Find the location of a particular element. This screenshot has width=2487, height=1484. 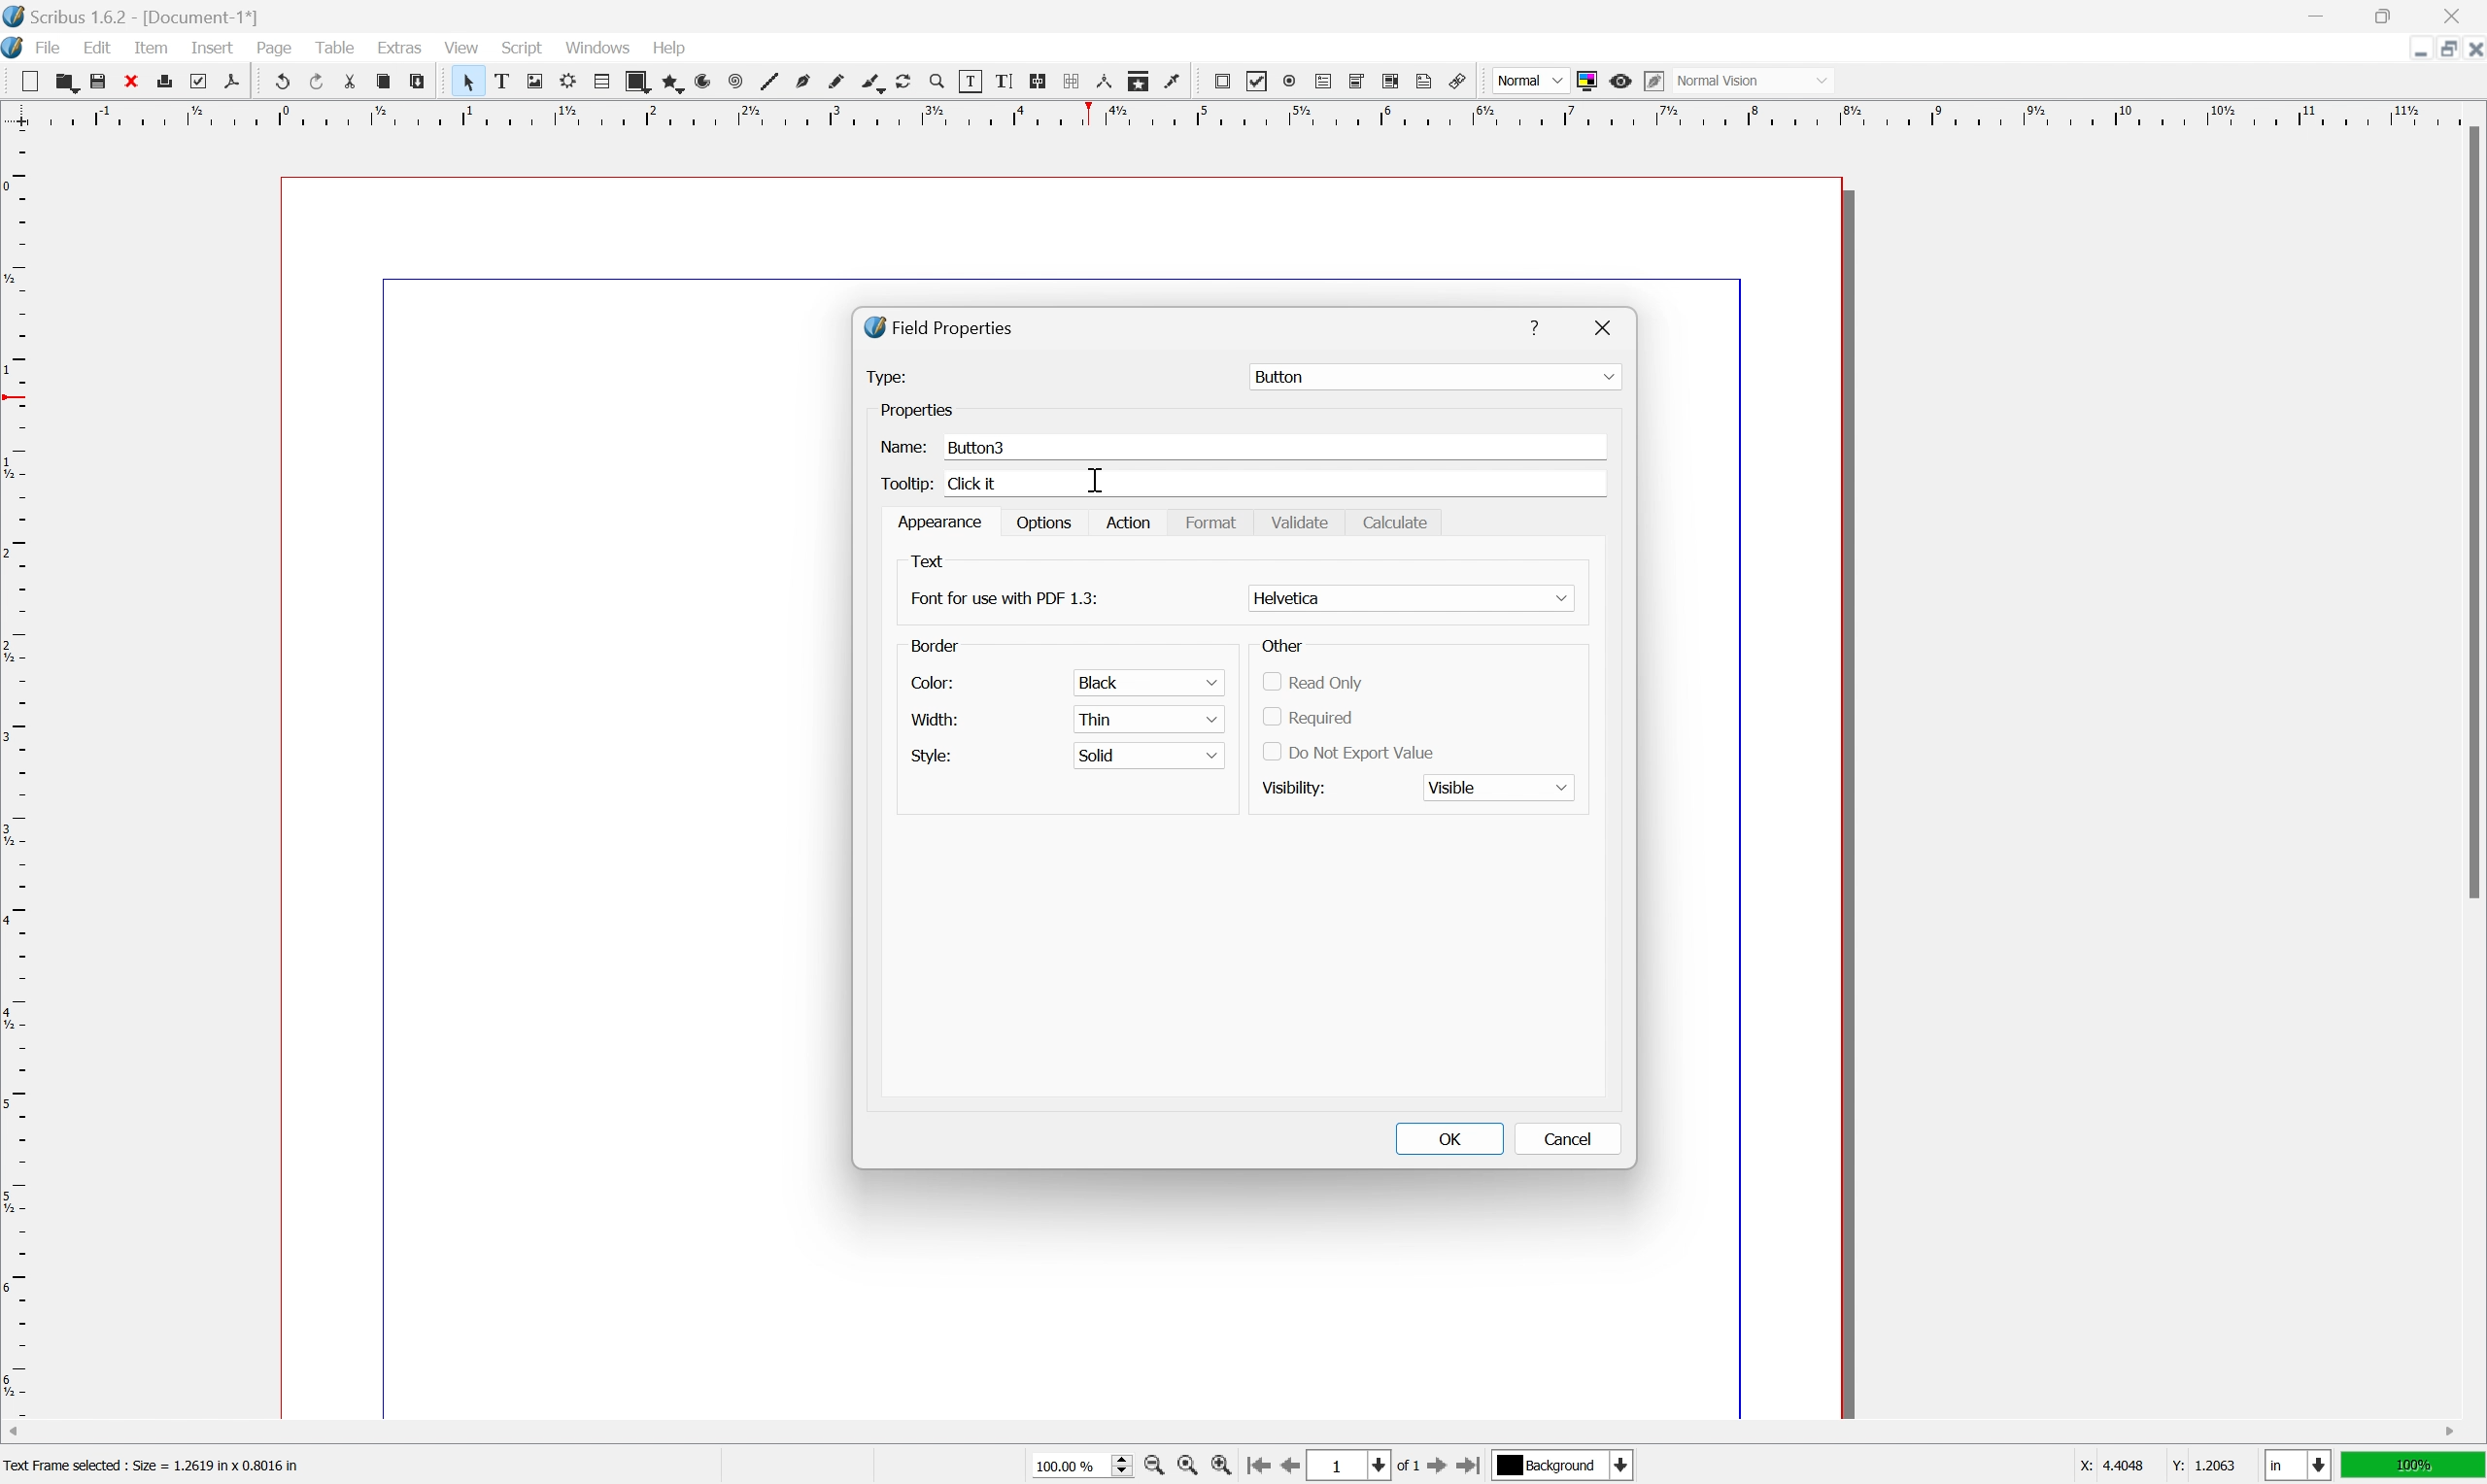

insert is located at coordinates (215, 49).